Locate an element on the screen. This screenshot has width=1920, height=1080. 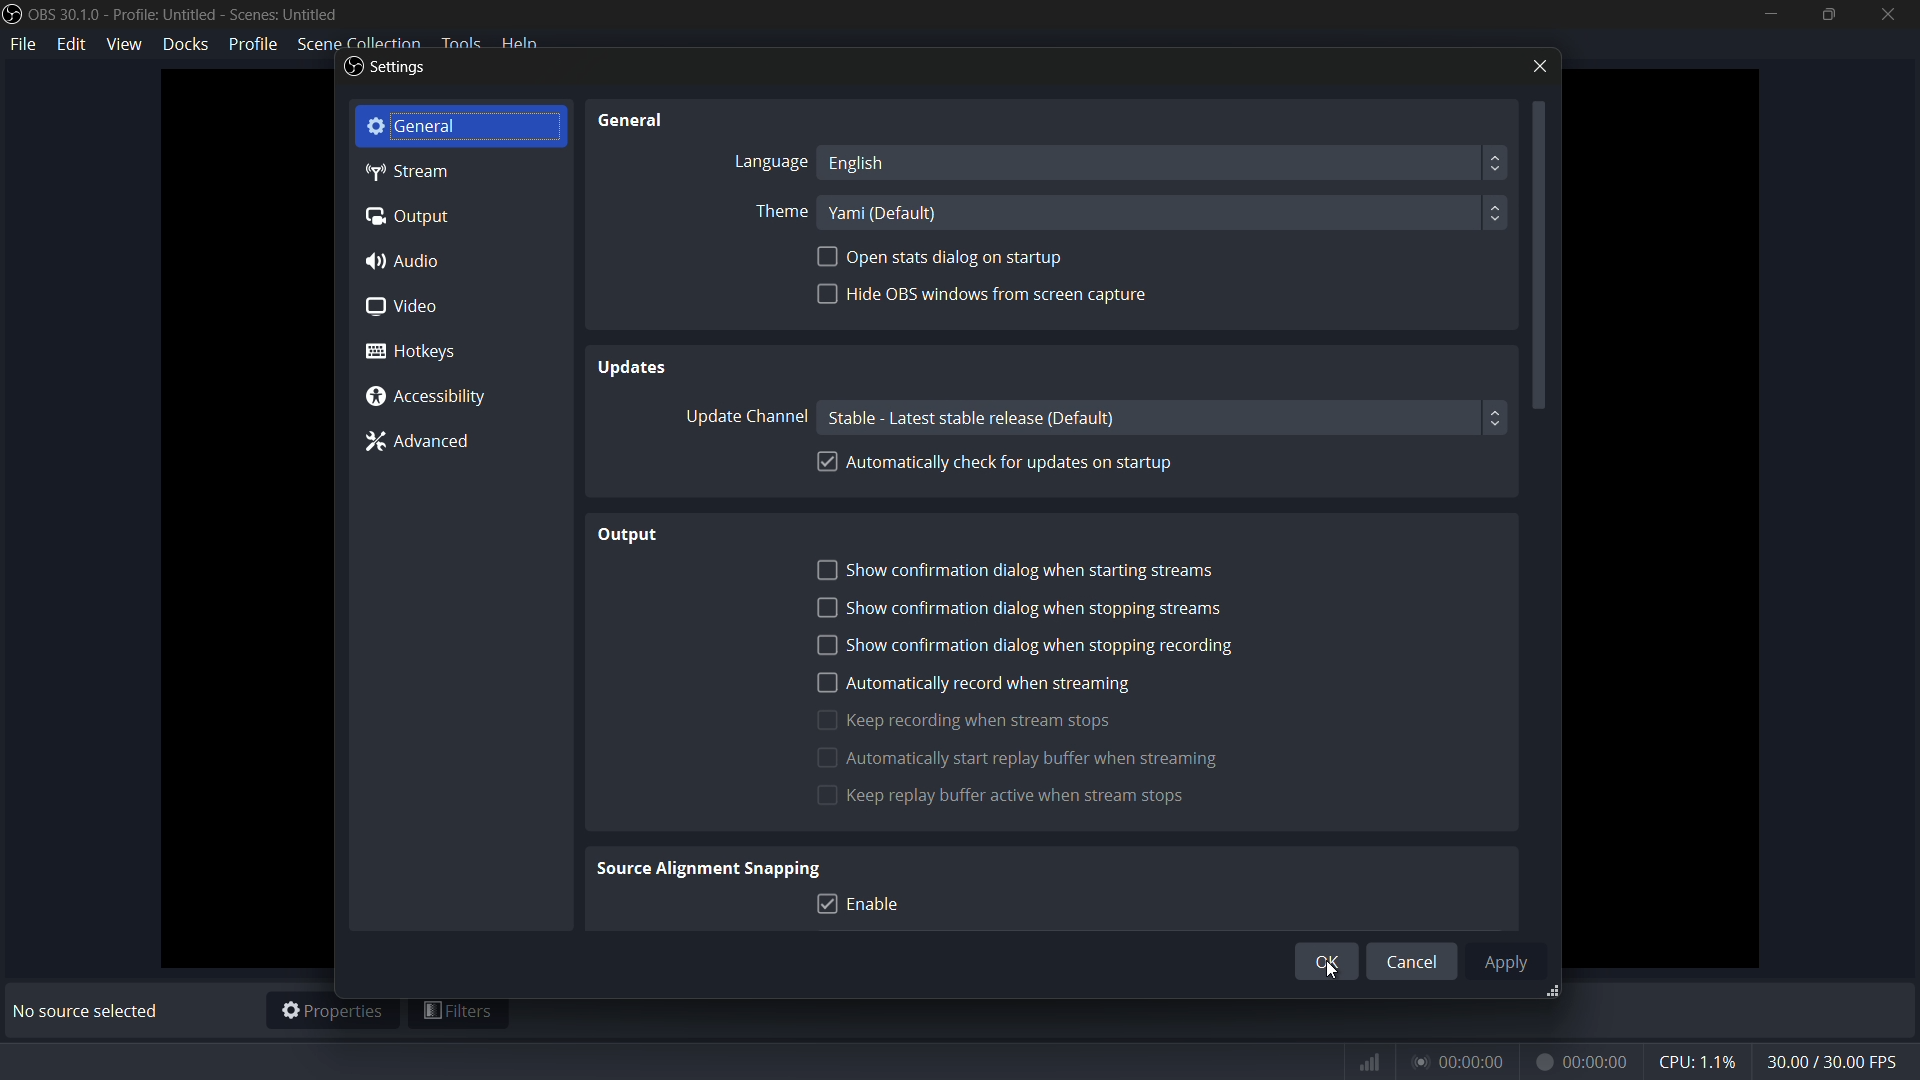
Updates is located at coordinates (666, 369).